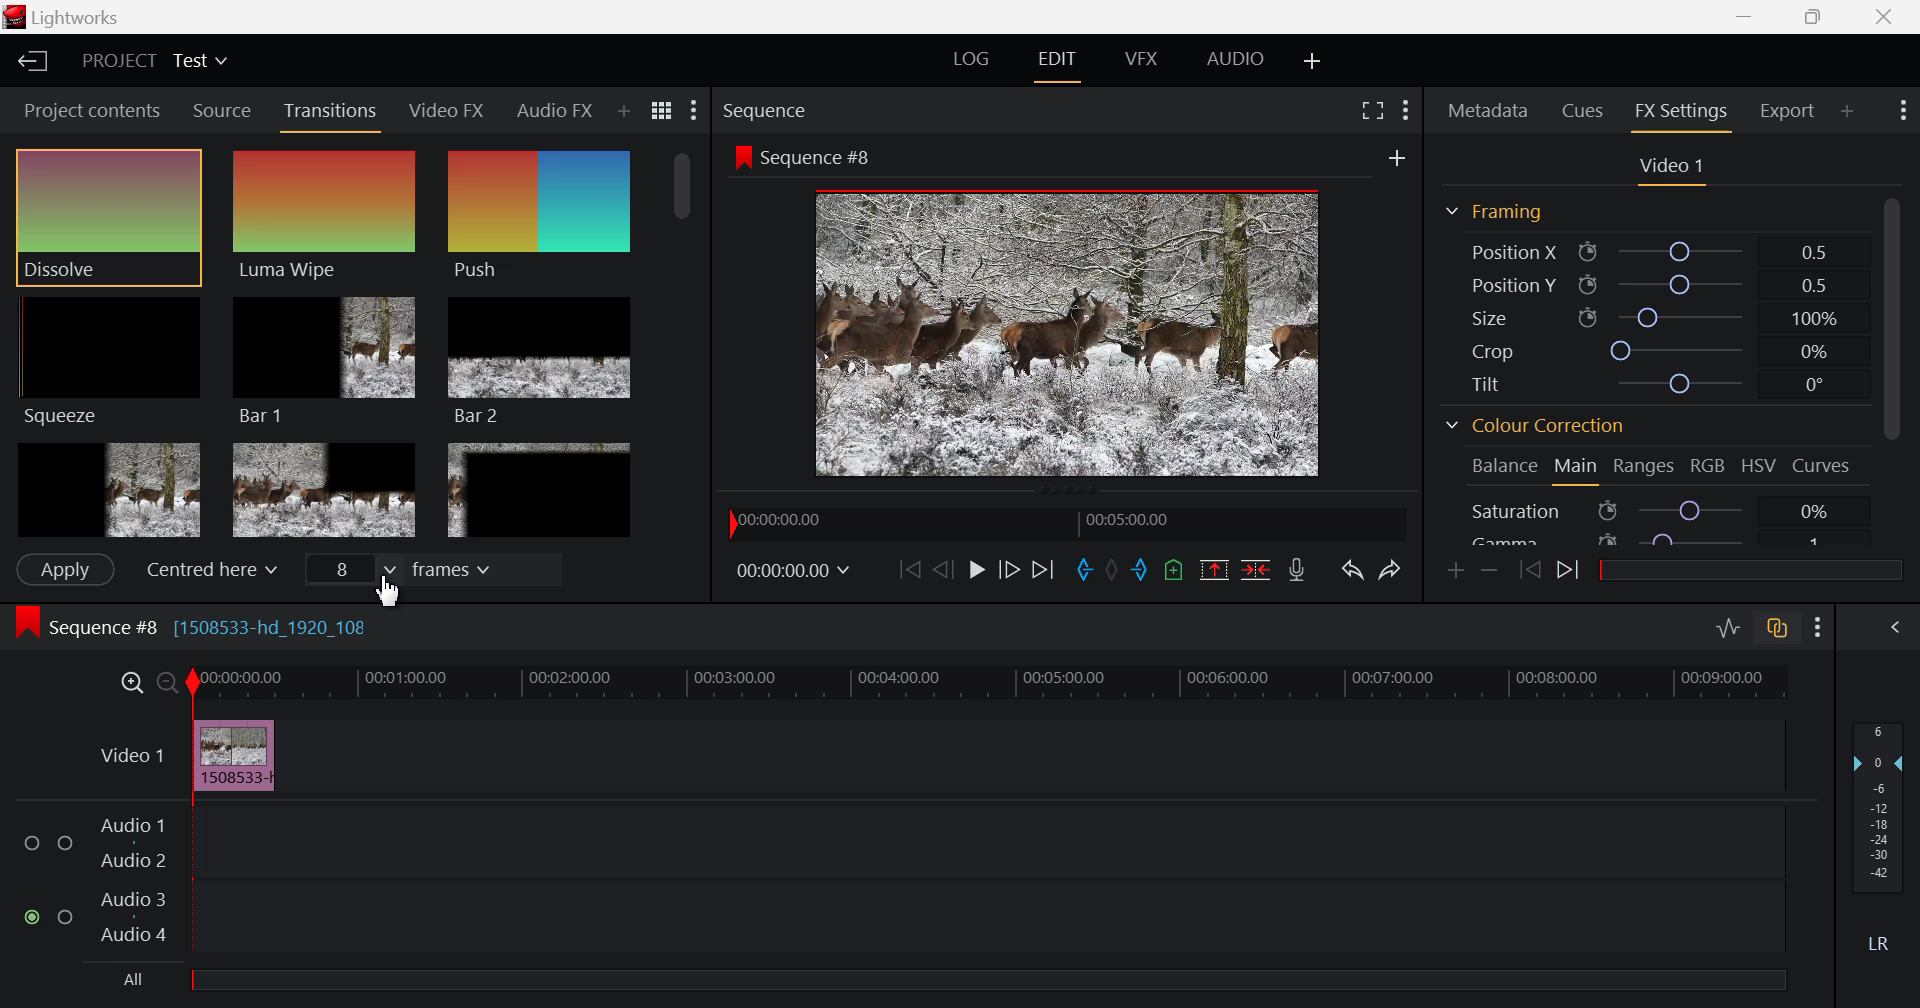 This screenshot has width=1920, height=1008. Describe the element at coordinates (1062, 525) in the screenshot. I see `Project Timeline Navigator` at that location.